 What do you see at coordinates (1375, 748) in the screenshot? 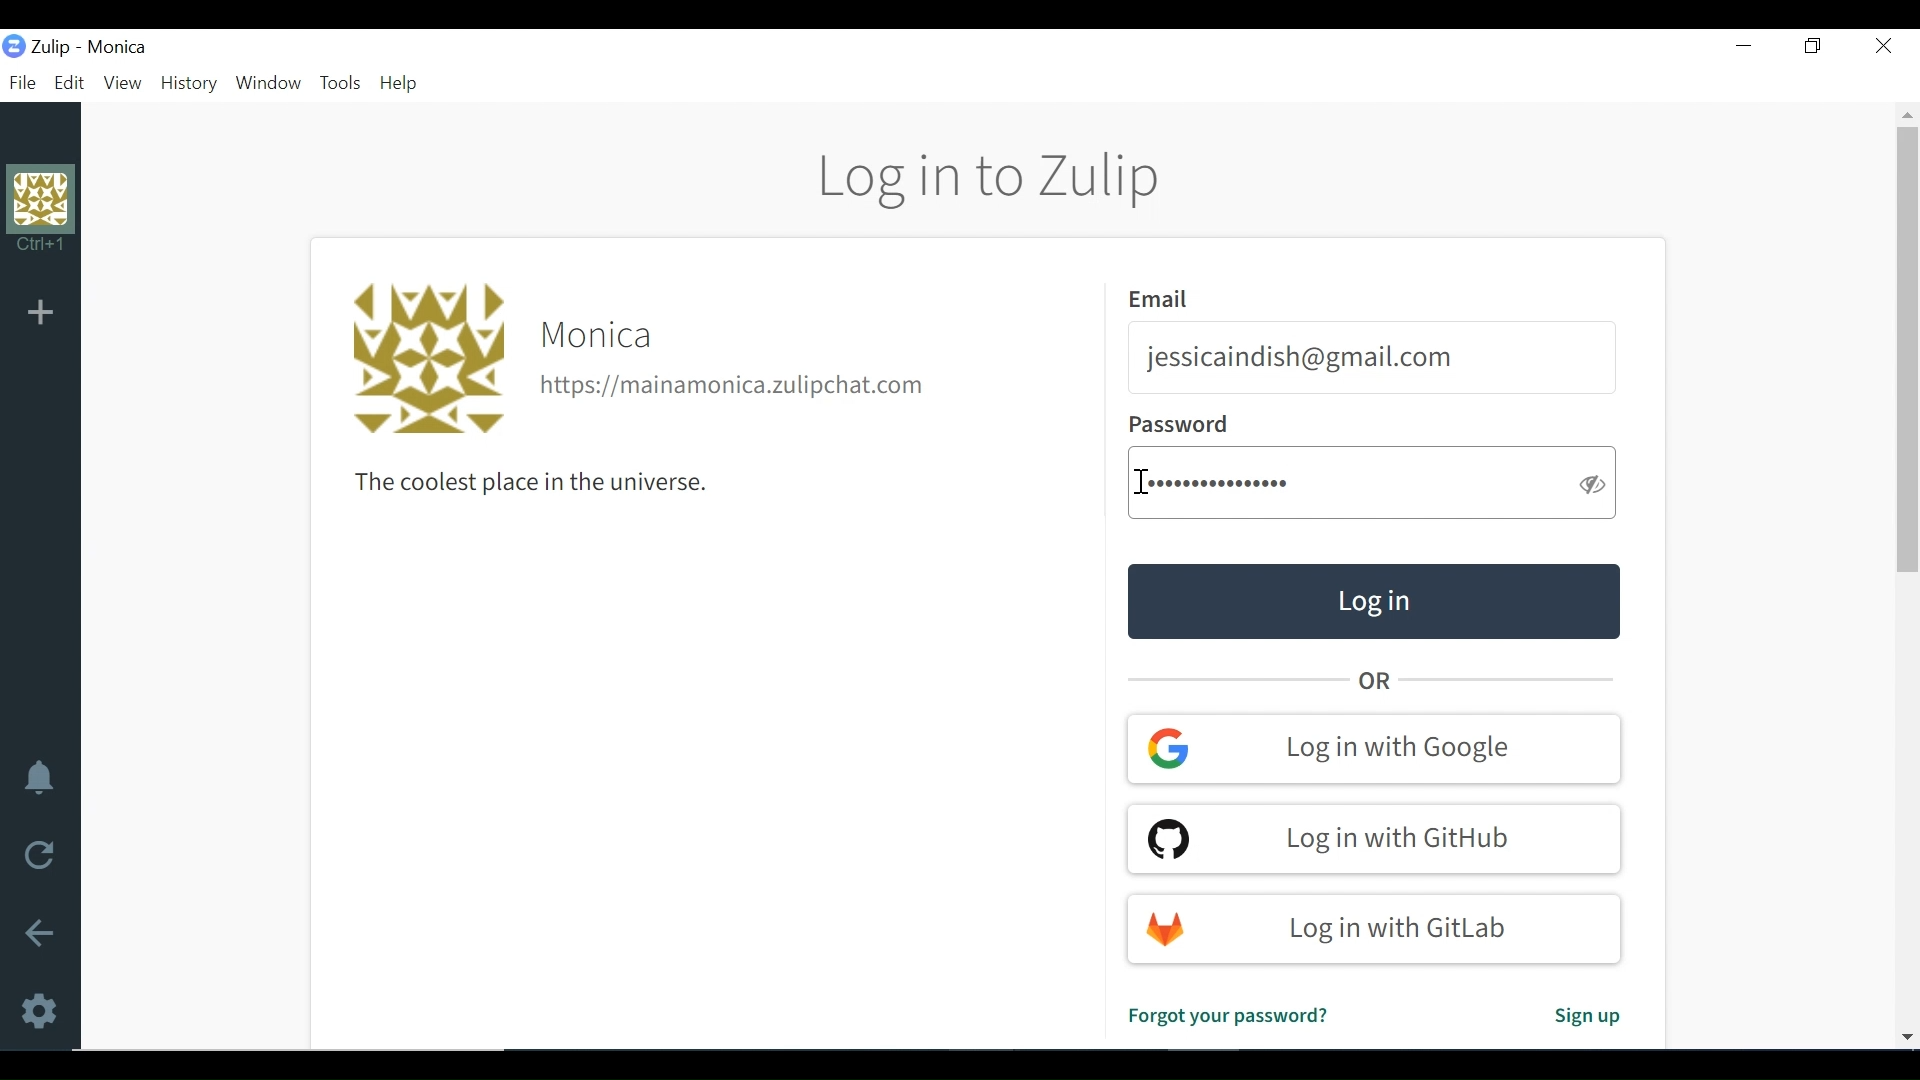
I see `Log in with google` at bounding box center [1375, 748].